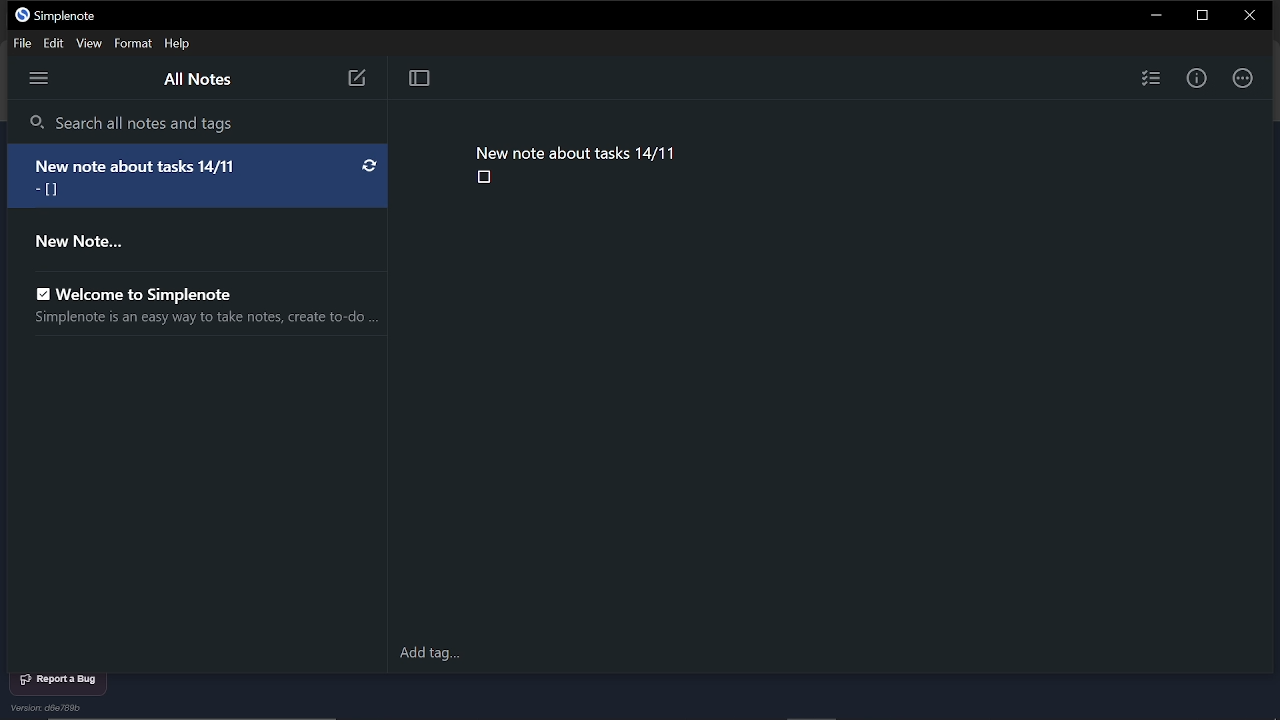 The height and width of the screenshot is (720, 1280). I want to click on Simplenote logo, so click(22, 14).